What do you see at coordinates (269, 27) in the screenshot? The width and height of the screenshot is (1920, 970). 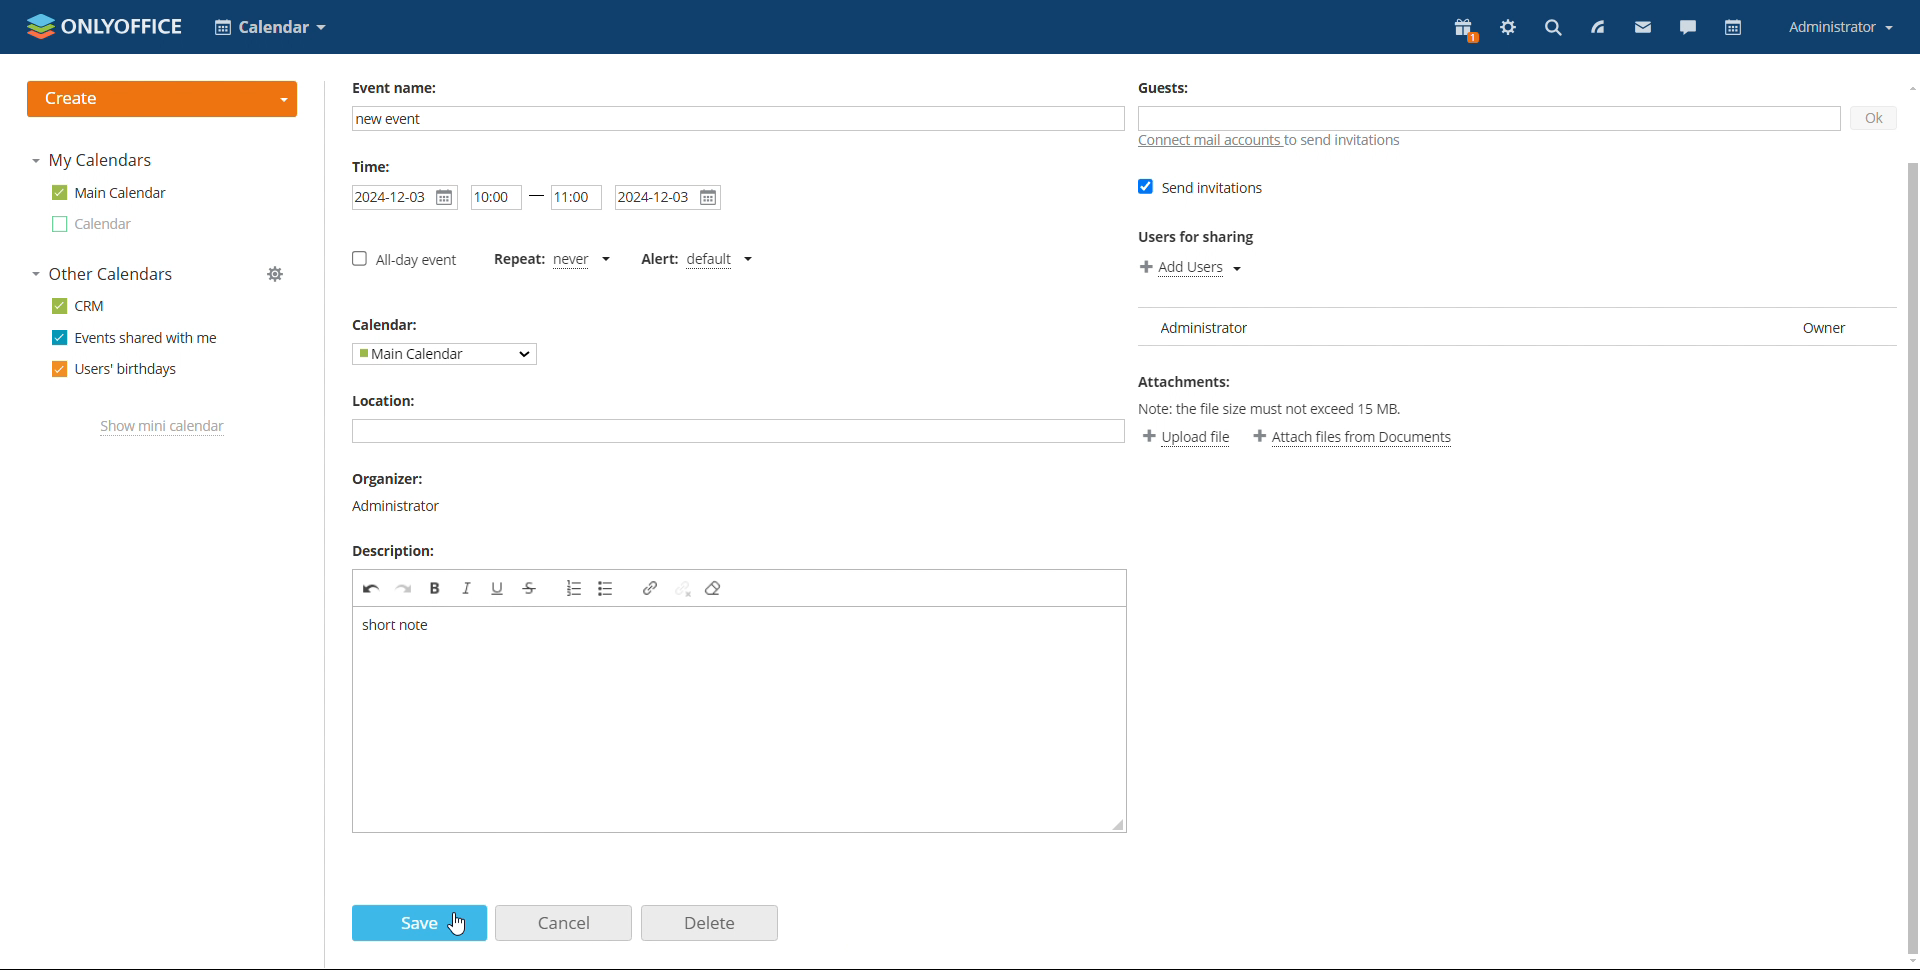 I see `select application` at bounding box center [269, 27].